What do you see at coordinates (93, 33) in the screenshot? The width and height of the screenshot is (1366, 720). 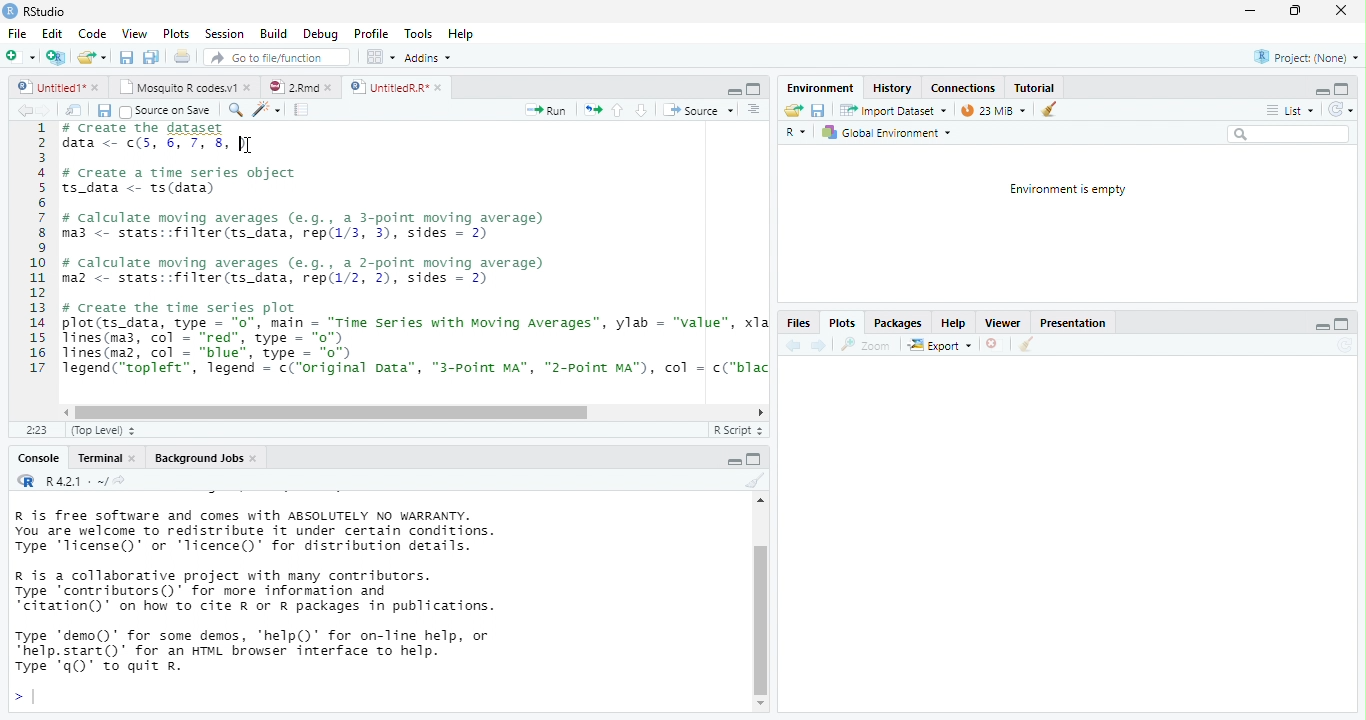 I see `Code` at bounding box center [93, 33].